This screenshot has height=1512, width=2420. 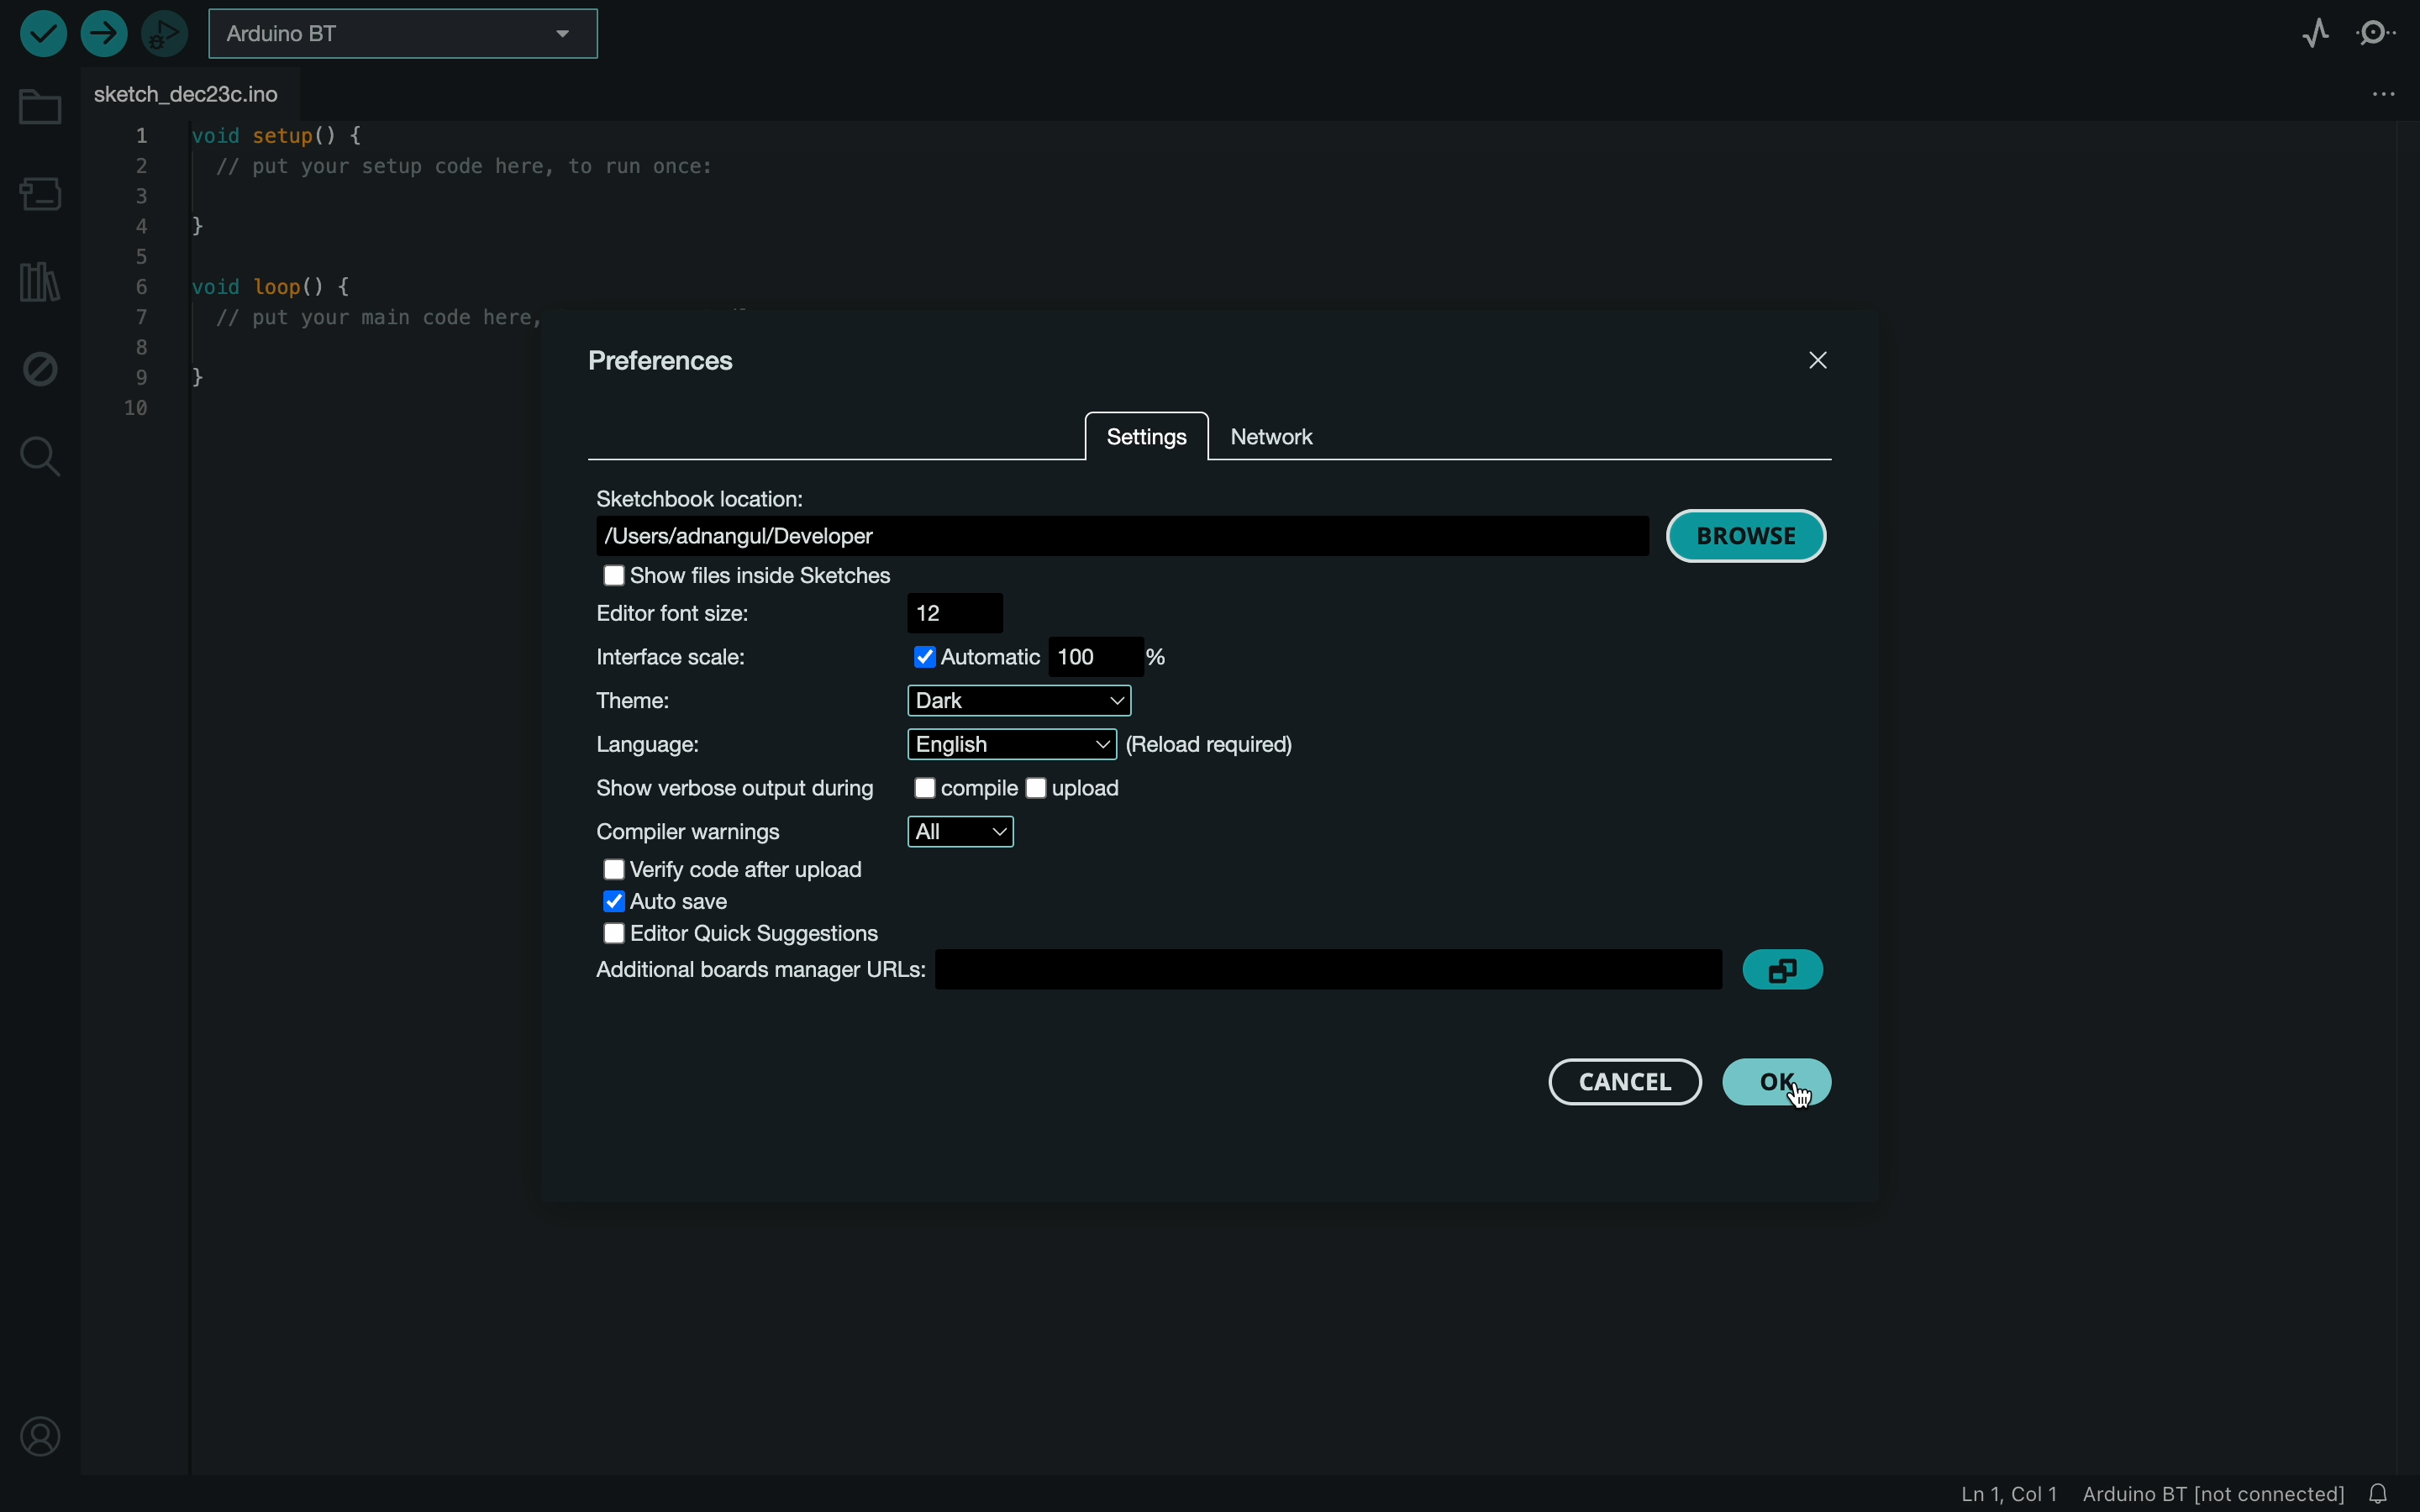 I want to click on debugger, so click(x=171, y=38).